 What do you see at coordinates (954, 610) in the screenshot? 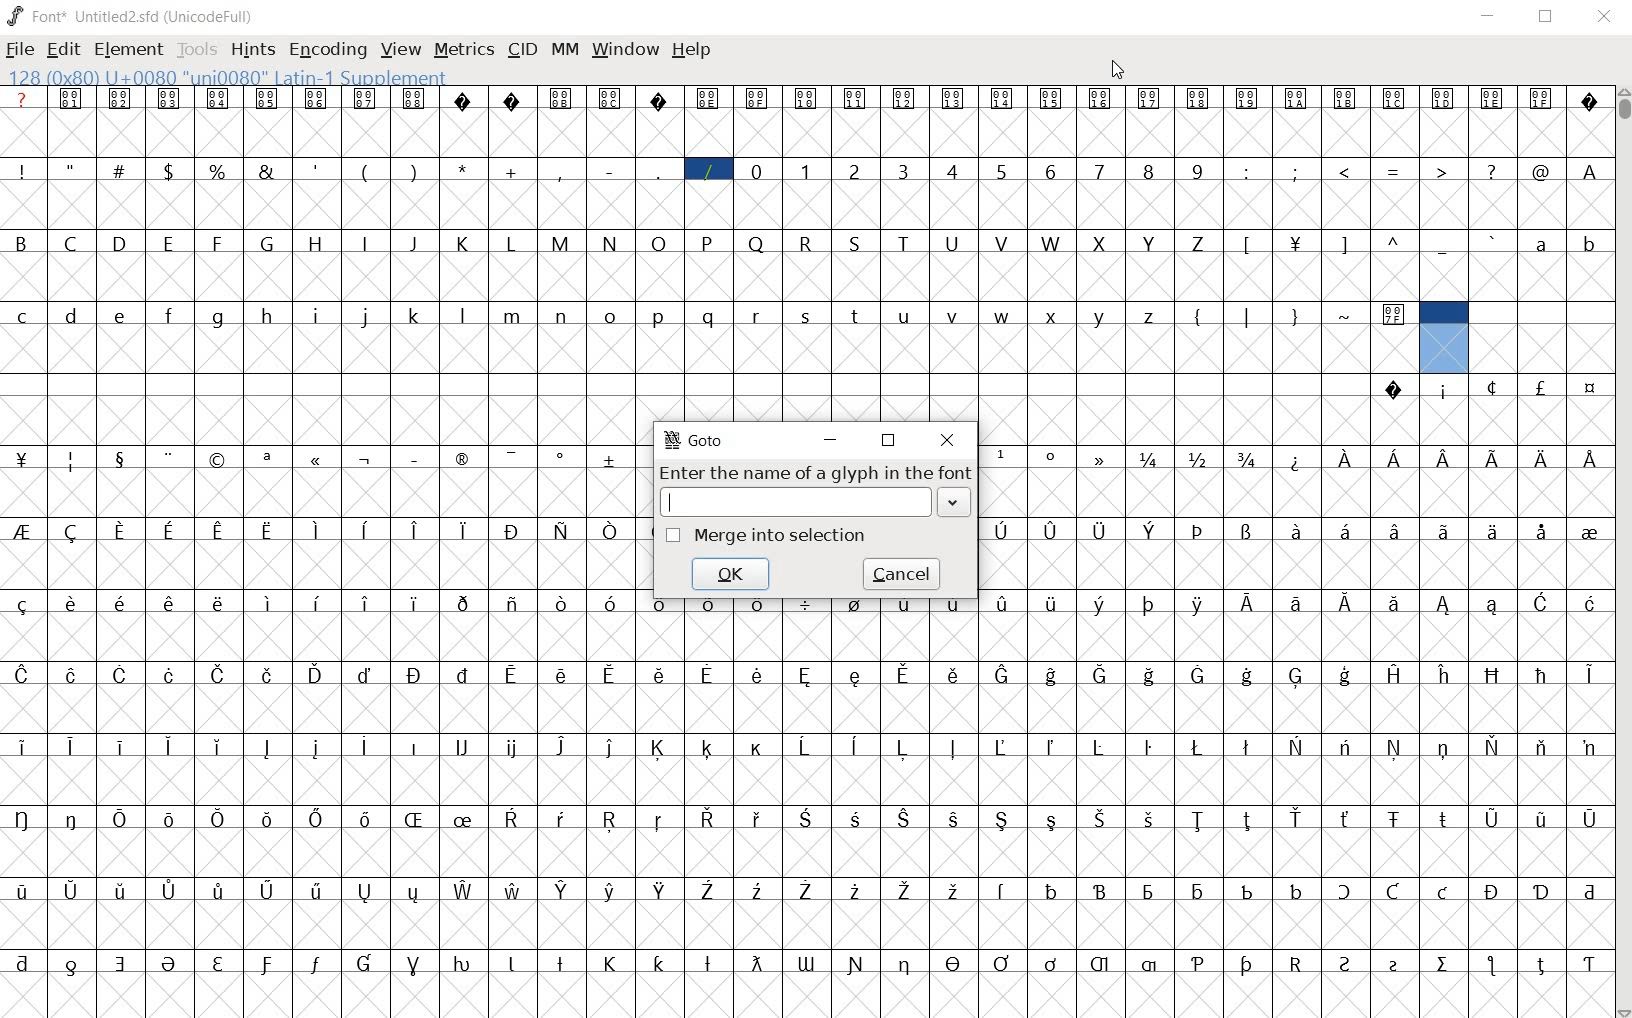
I see `Symbol` at bounding box center [954, 610].